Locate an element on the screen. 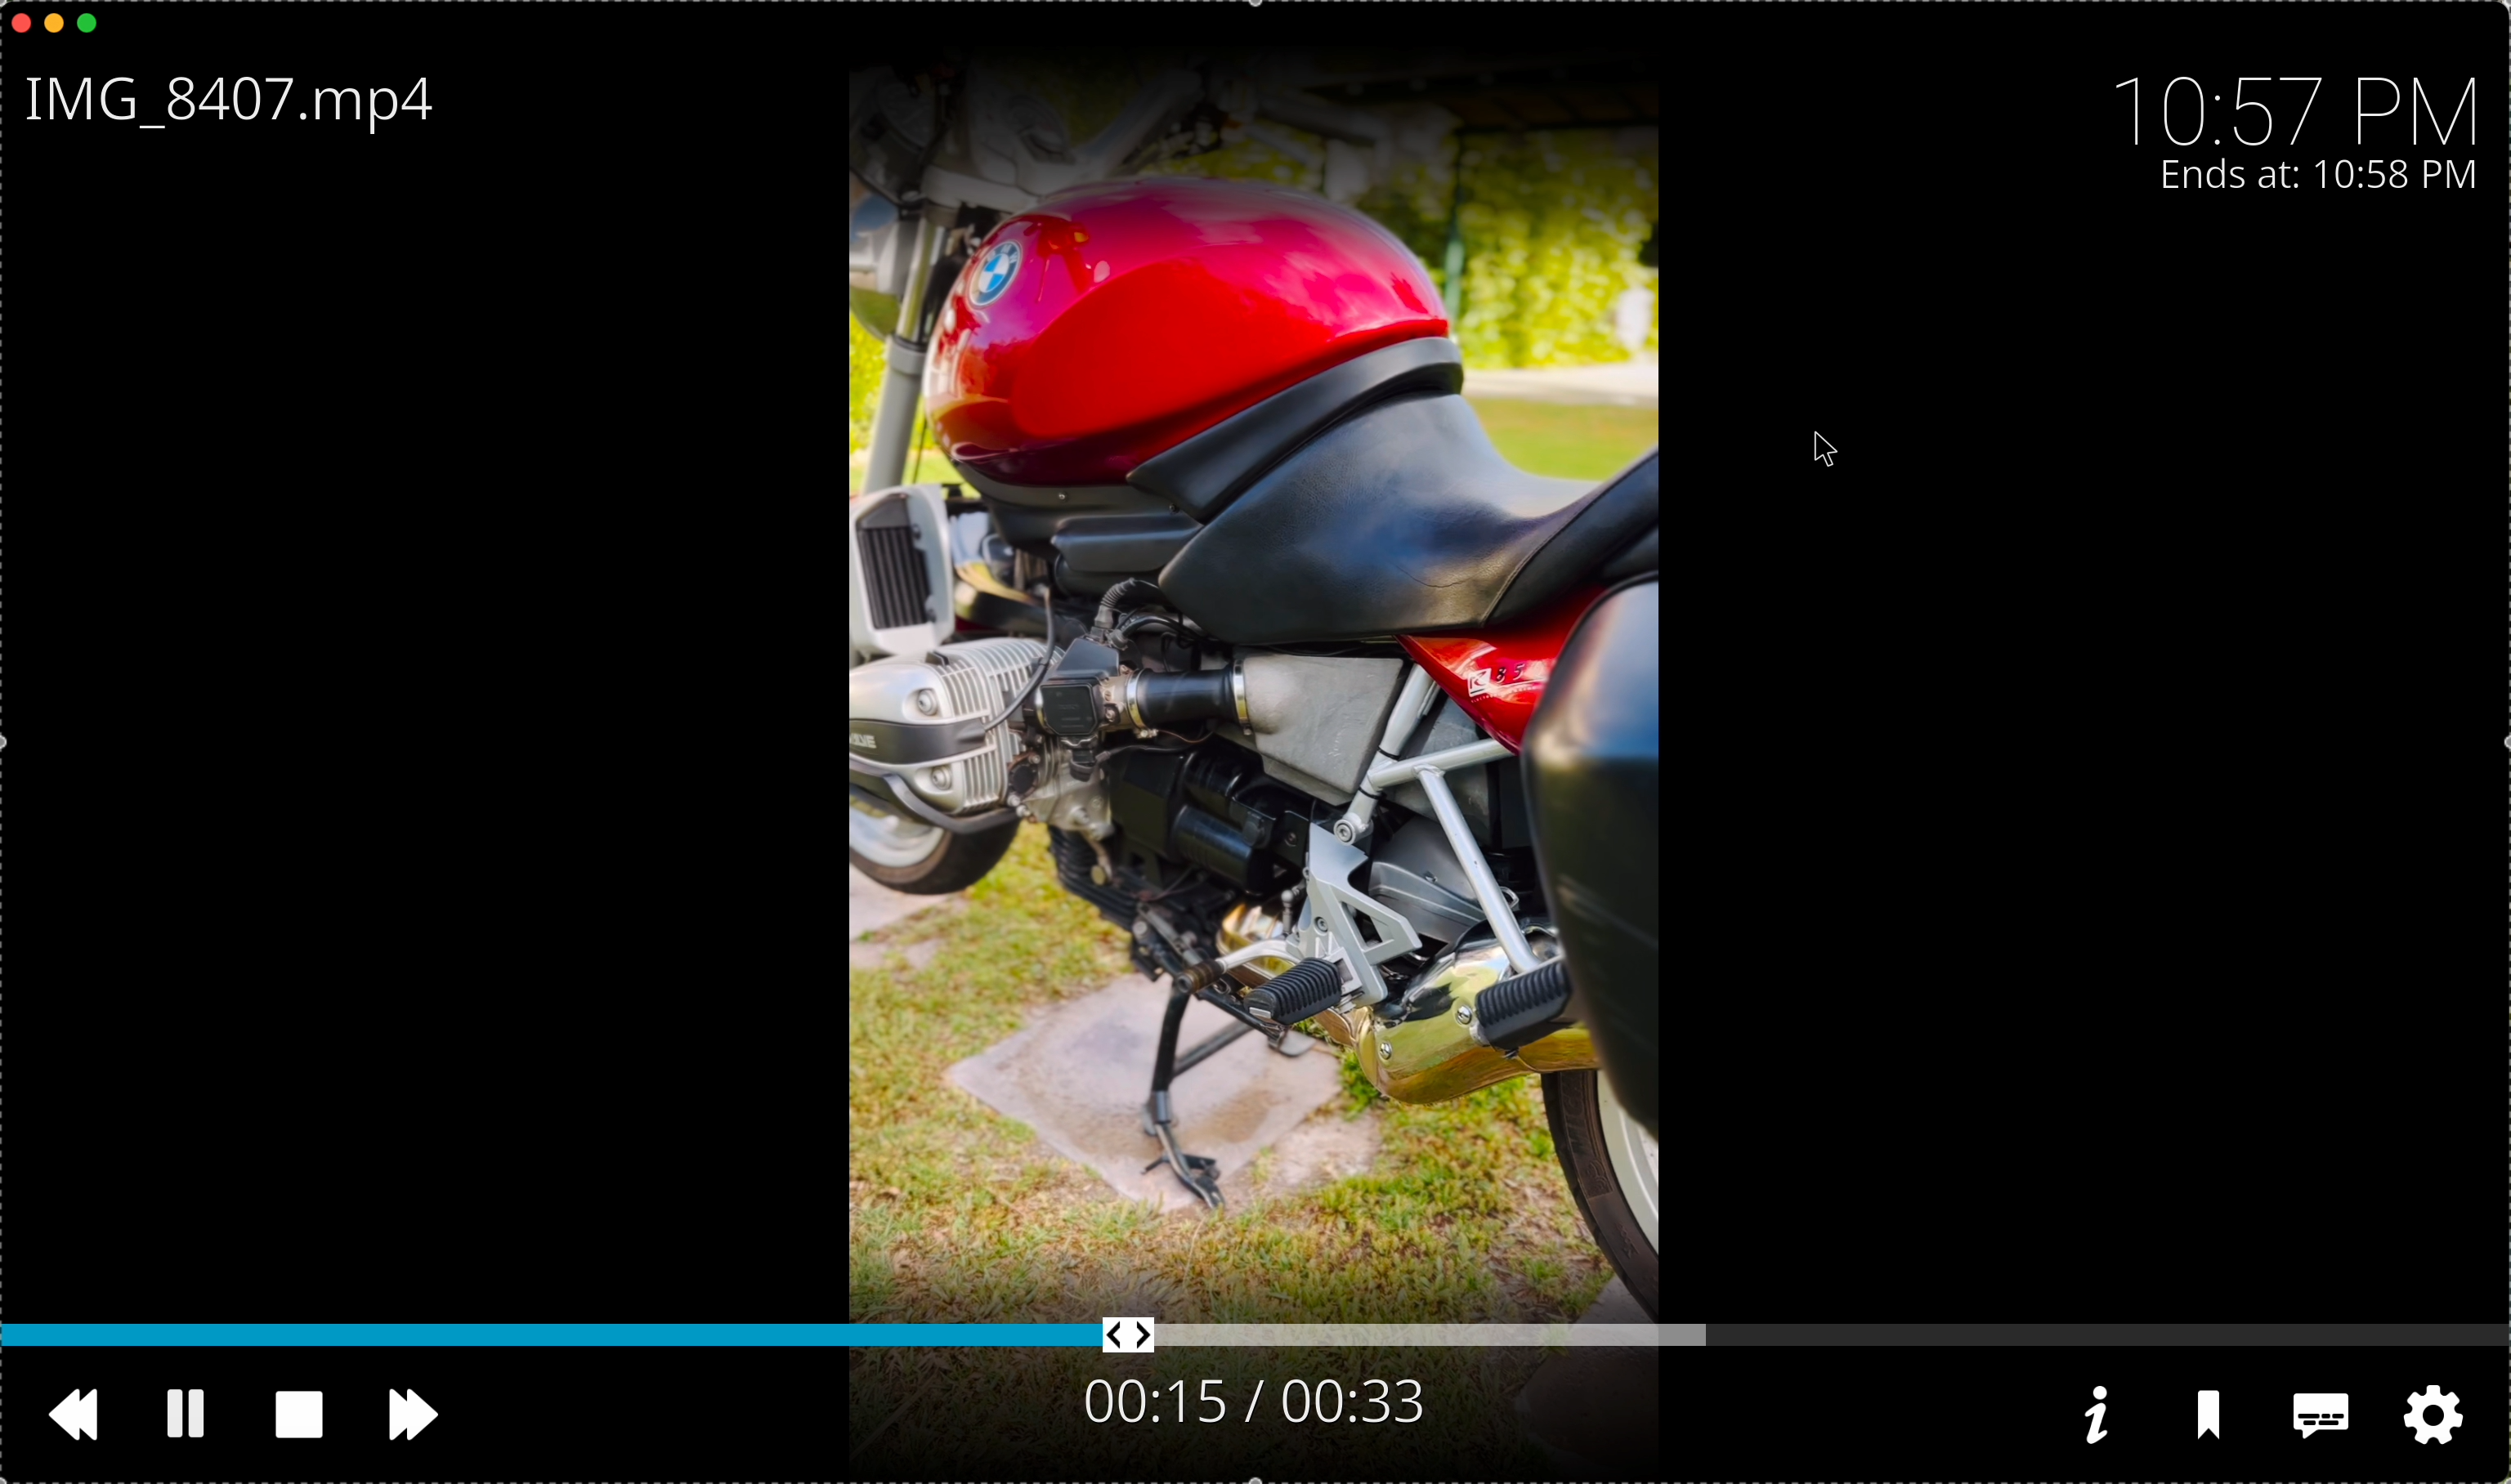 The image size is (2511, 1484). stop is located at coordinates (307, 1416).